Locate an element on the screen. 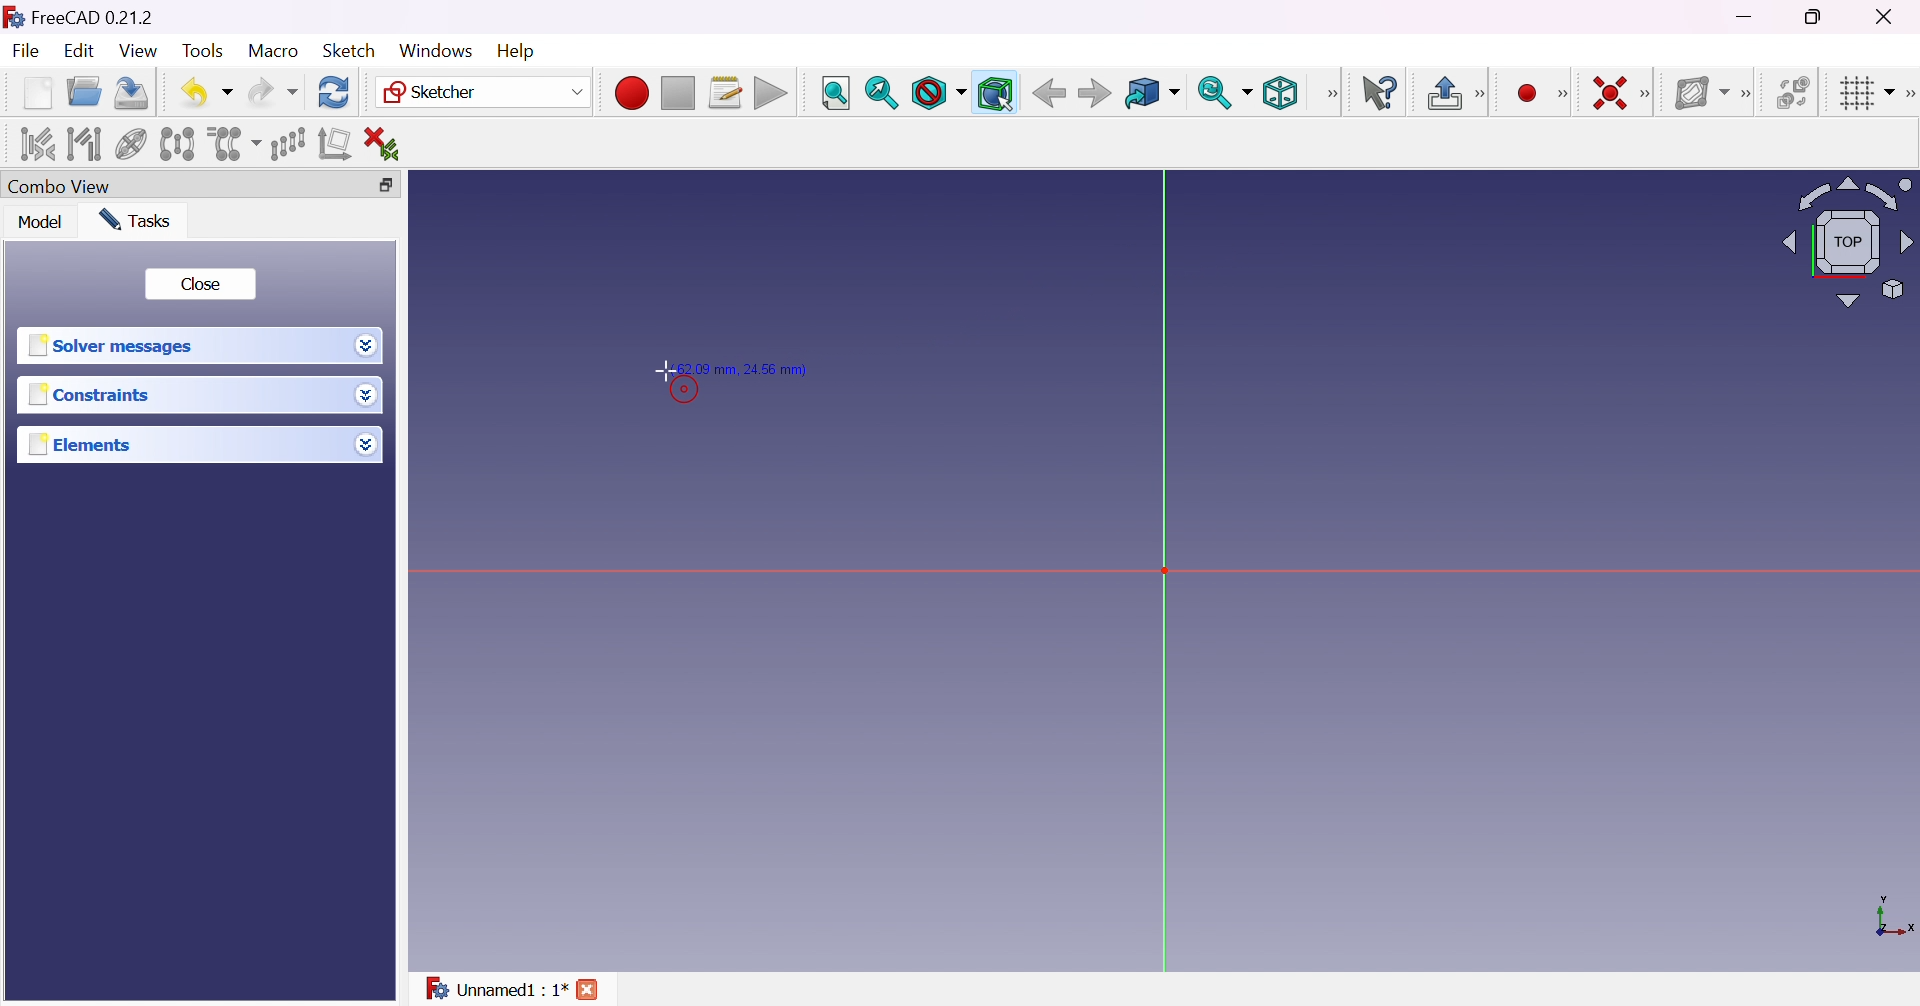 Image resolution: width=1920 pixels, height=1006 pixels. Create point is located at coordinates (1527, 94).